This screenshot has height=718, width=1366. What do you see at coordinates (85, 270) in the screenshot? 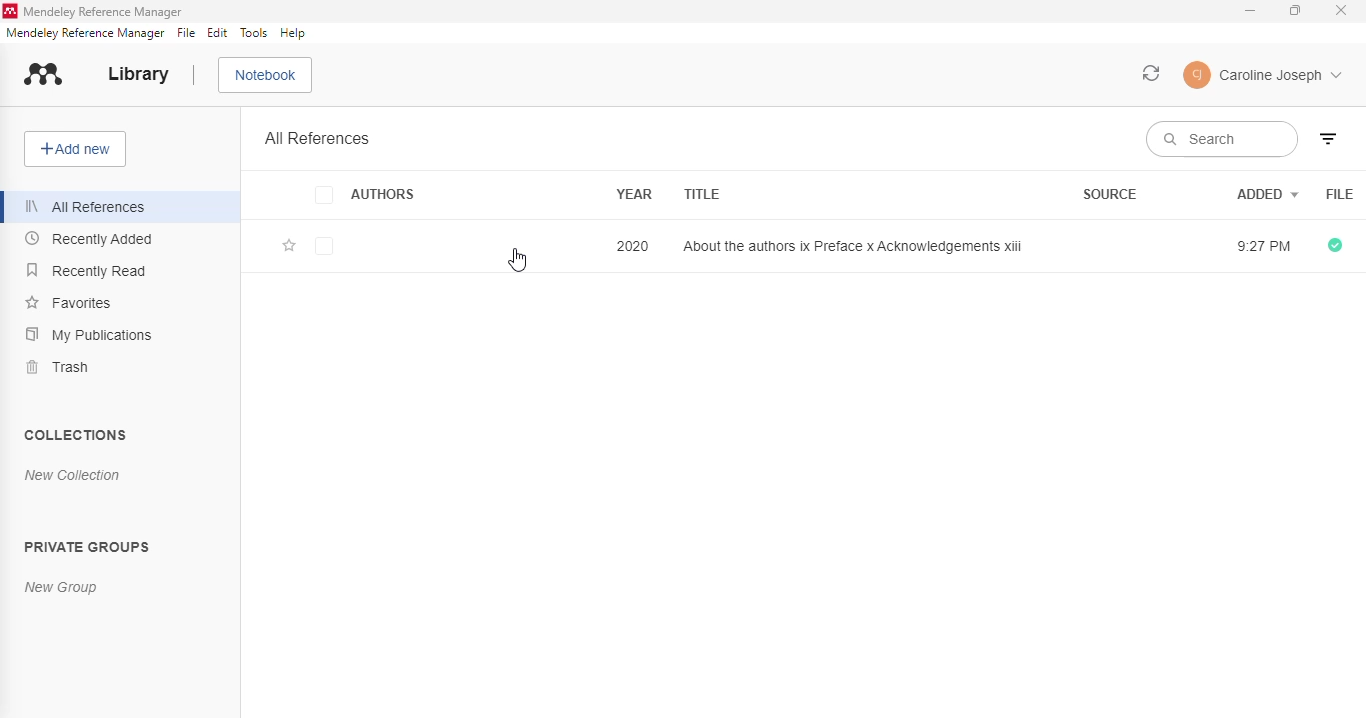
I see `recently read` at bounding box center [85, 270].